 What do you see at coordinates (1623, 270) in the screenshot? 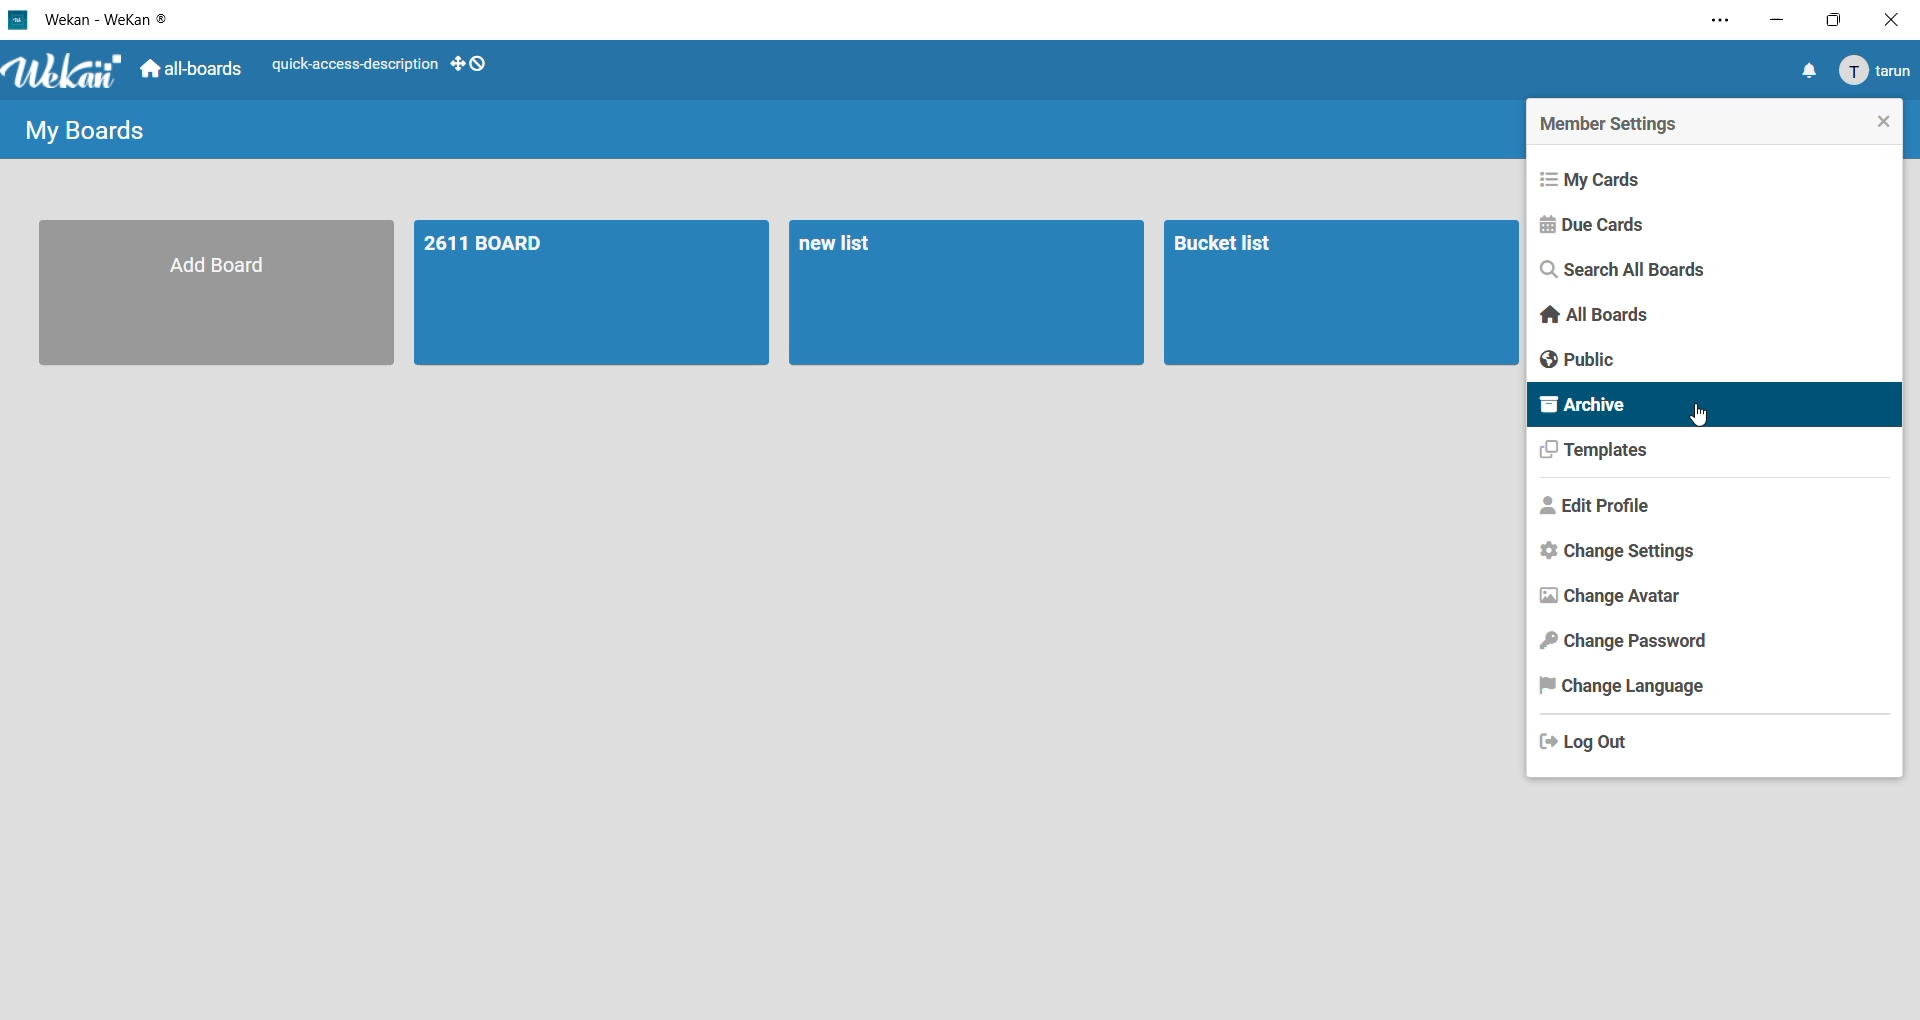
I see `search all boards` at bounding box center [1623, 270].